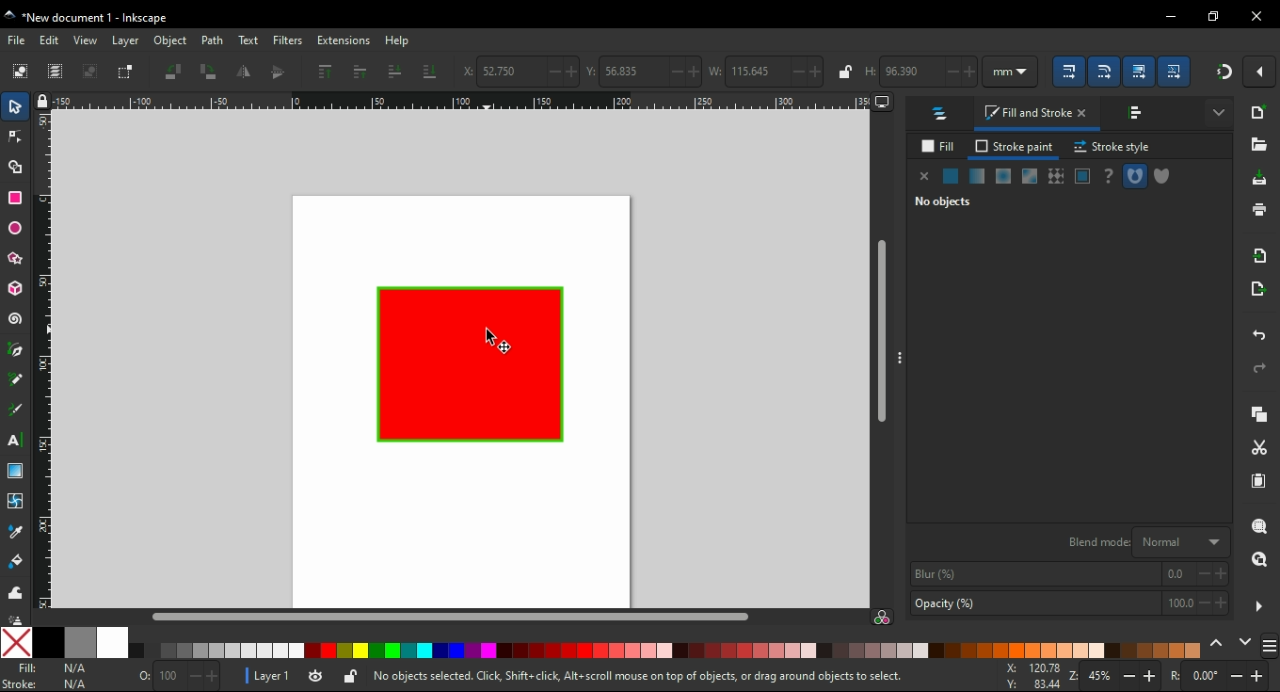 This screenshot has width=1280, height=692. I want to click on unset paint, so click(1110, 176).